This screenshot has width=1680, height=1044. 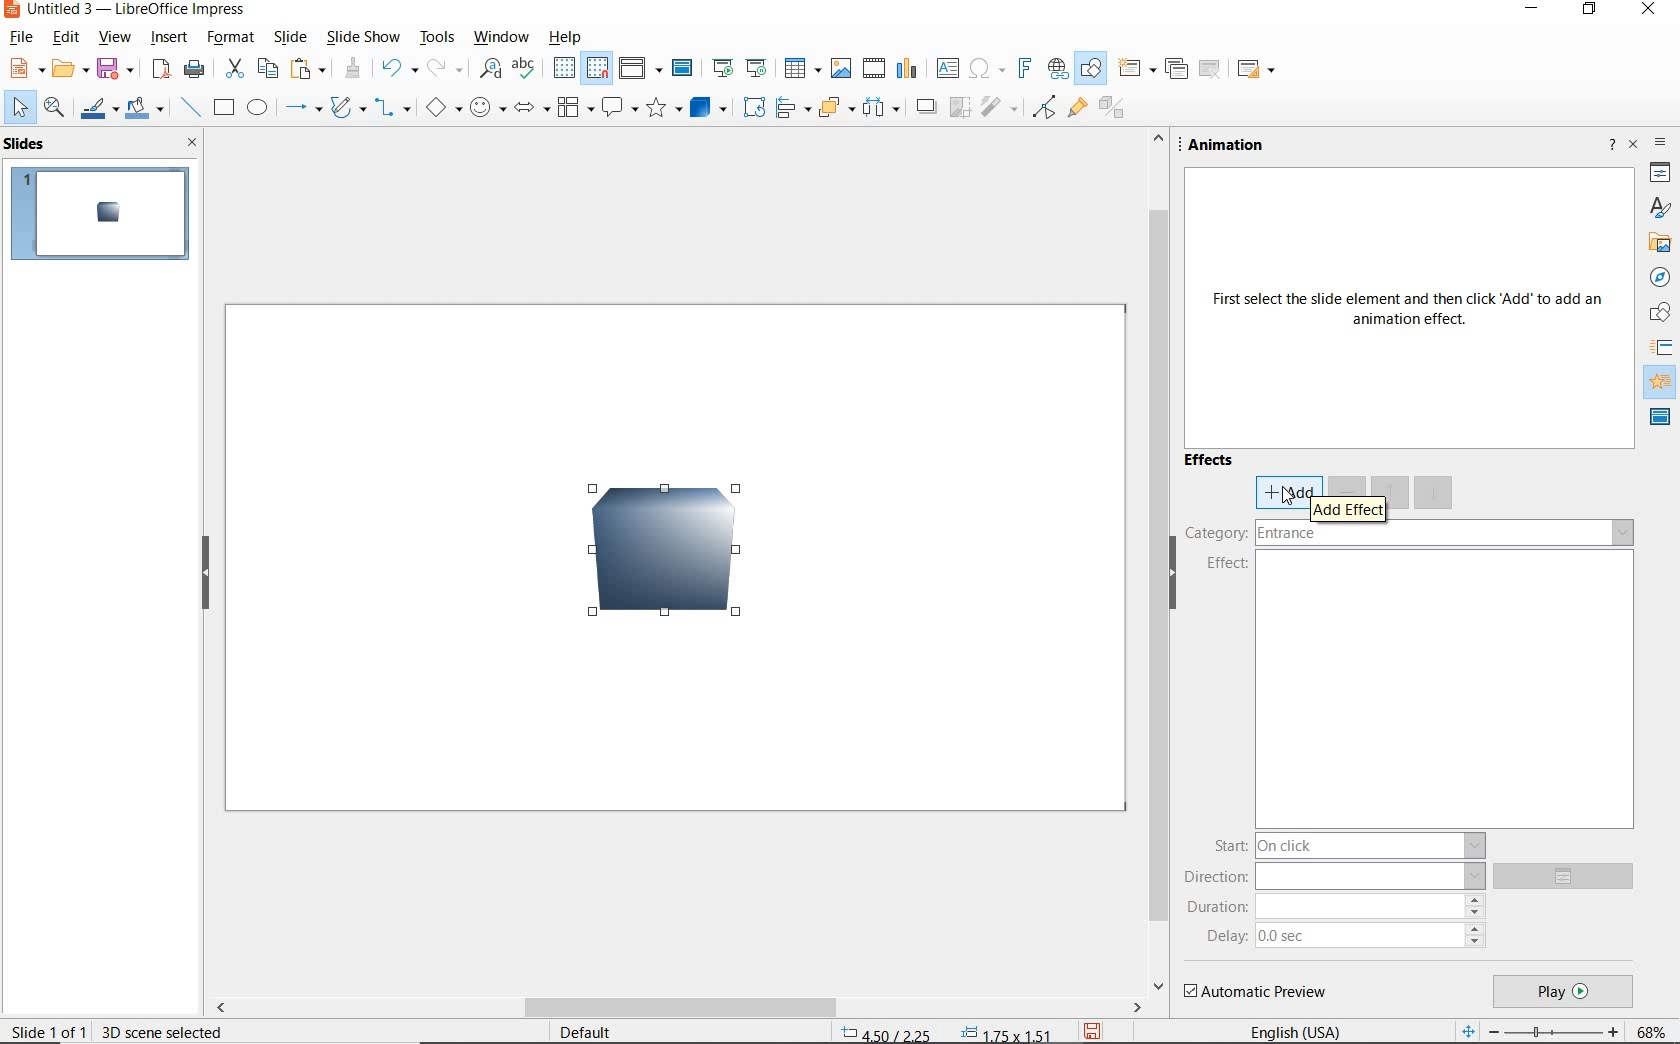 What do you see at coordinates (270, 67) in the screenshot?
I see `copy` at bounding box center [270, 67].